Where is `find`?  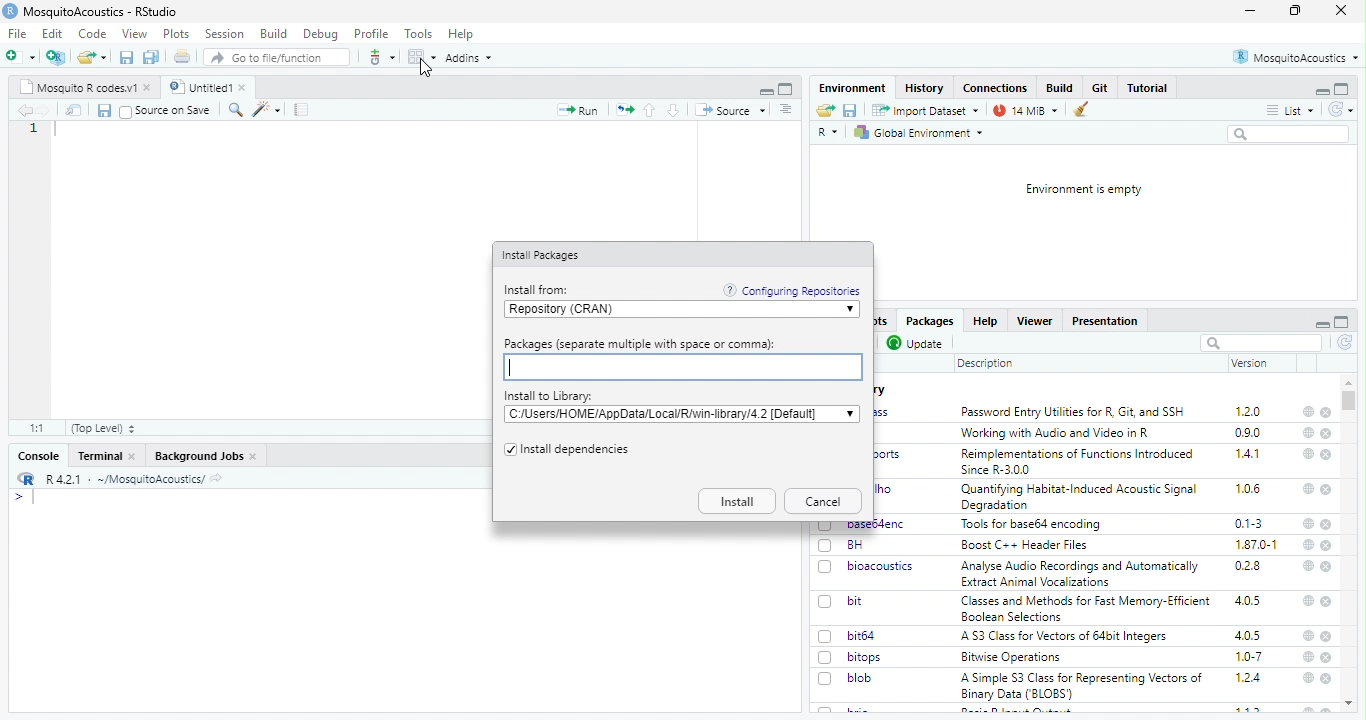
find is located at coordinates (237, 110).